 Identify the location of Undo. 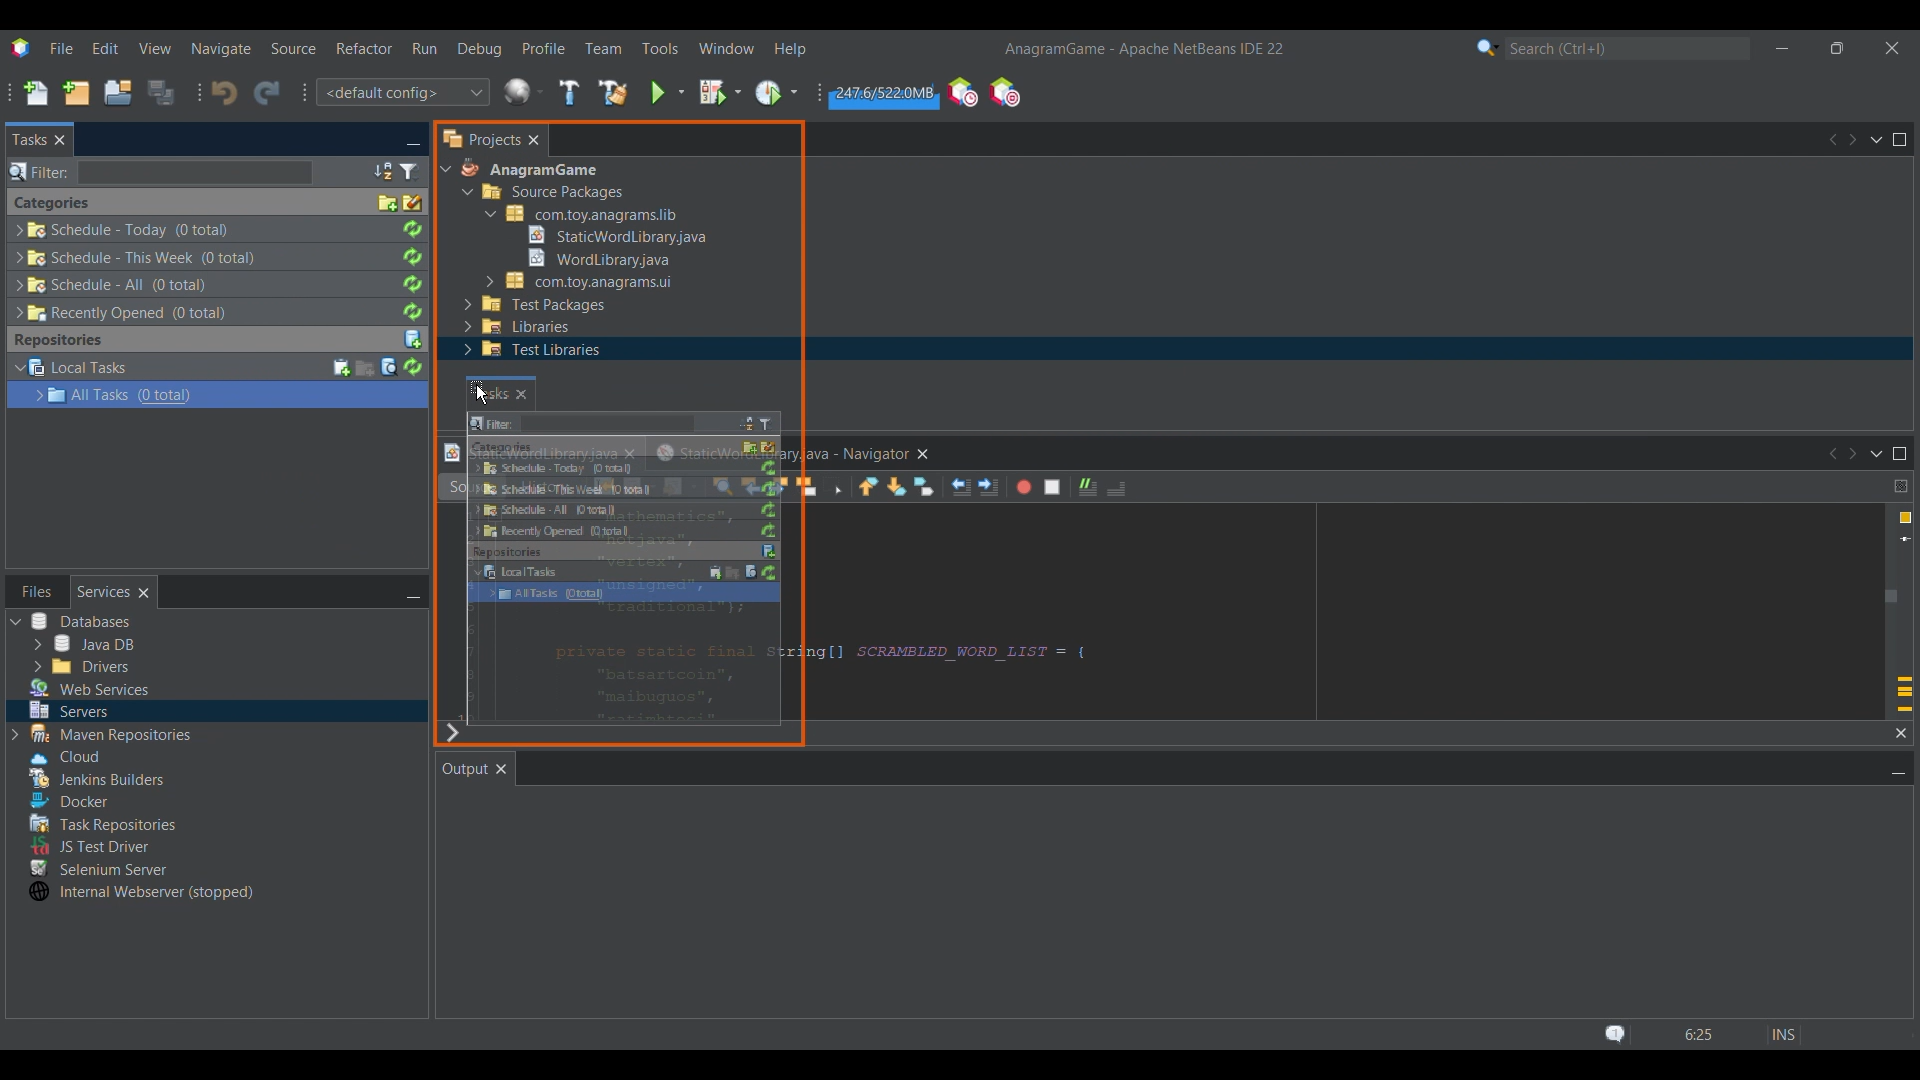
(224, 92).